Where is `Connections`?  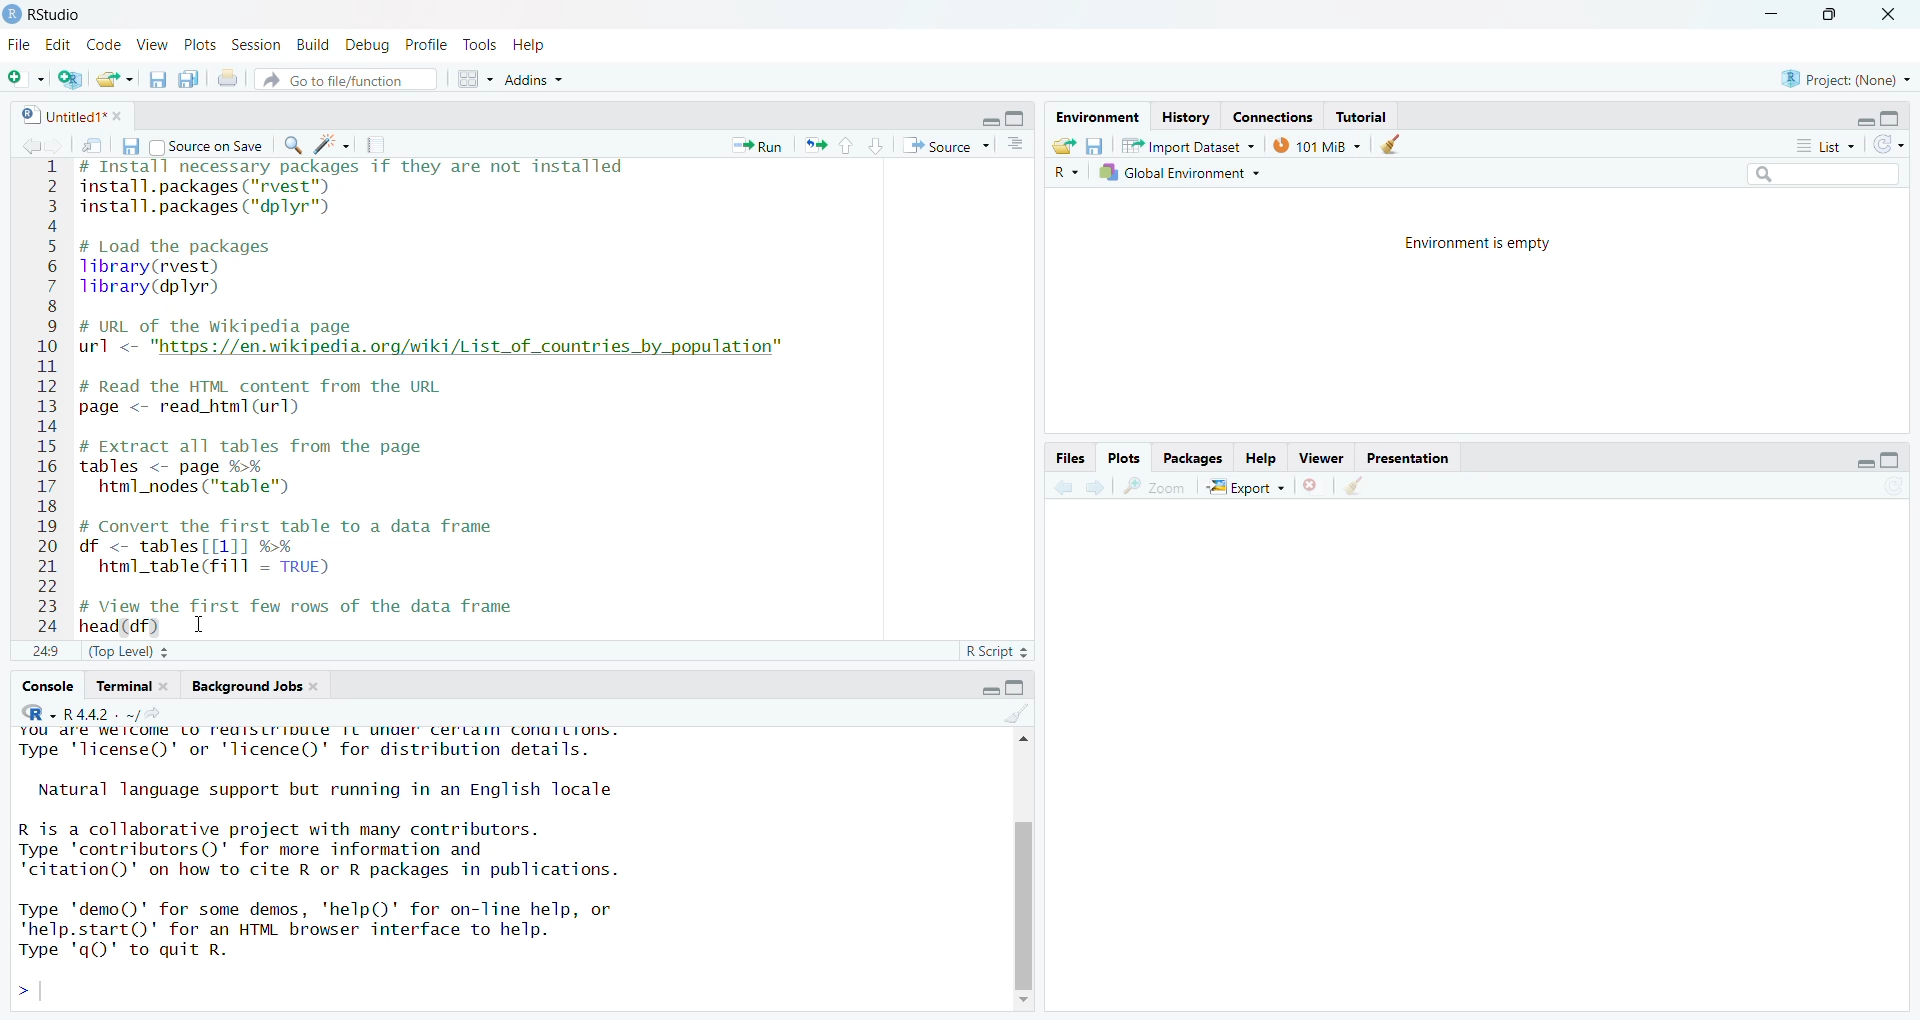 Connections is located at coordinates (1273, 118).